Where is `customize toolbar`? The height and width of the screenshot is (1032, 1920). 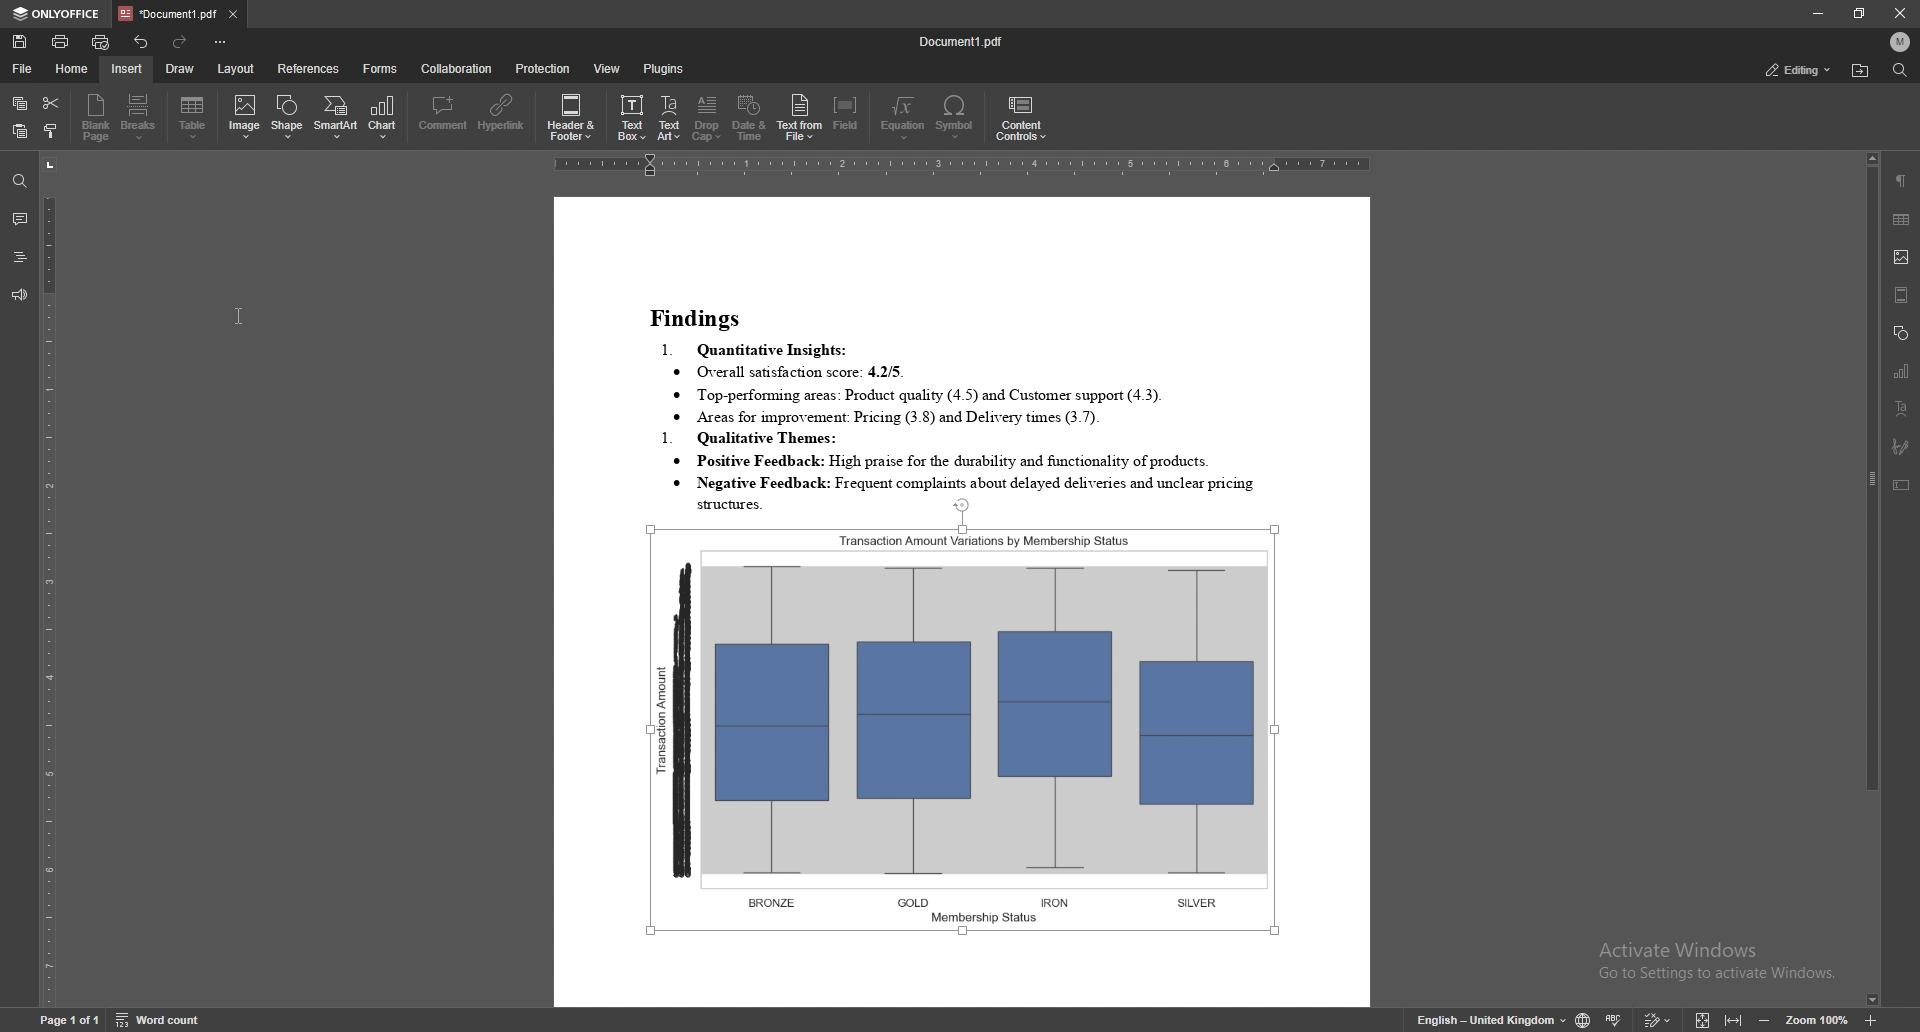
customize toolbar is located at coordinates (221, 41).